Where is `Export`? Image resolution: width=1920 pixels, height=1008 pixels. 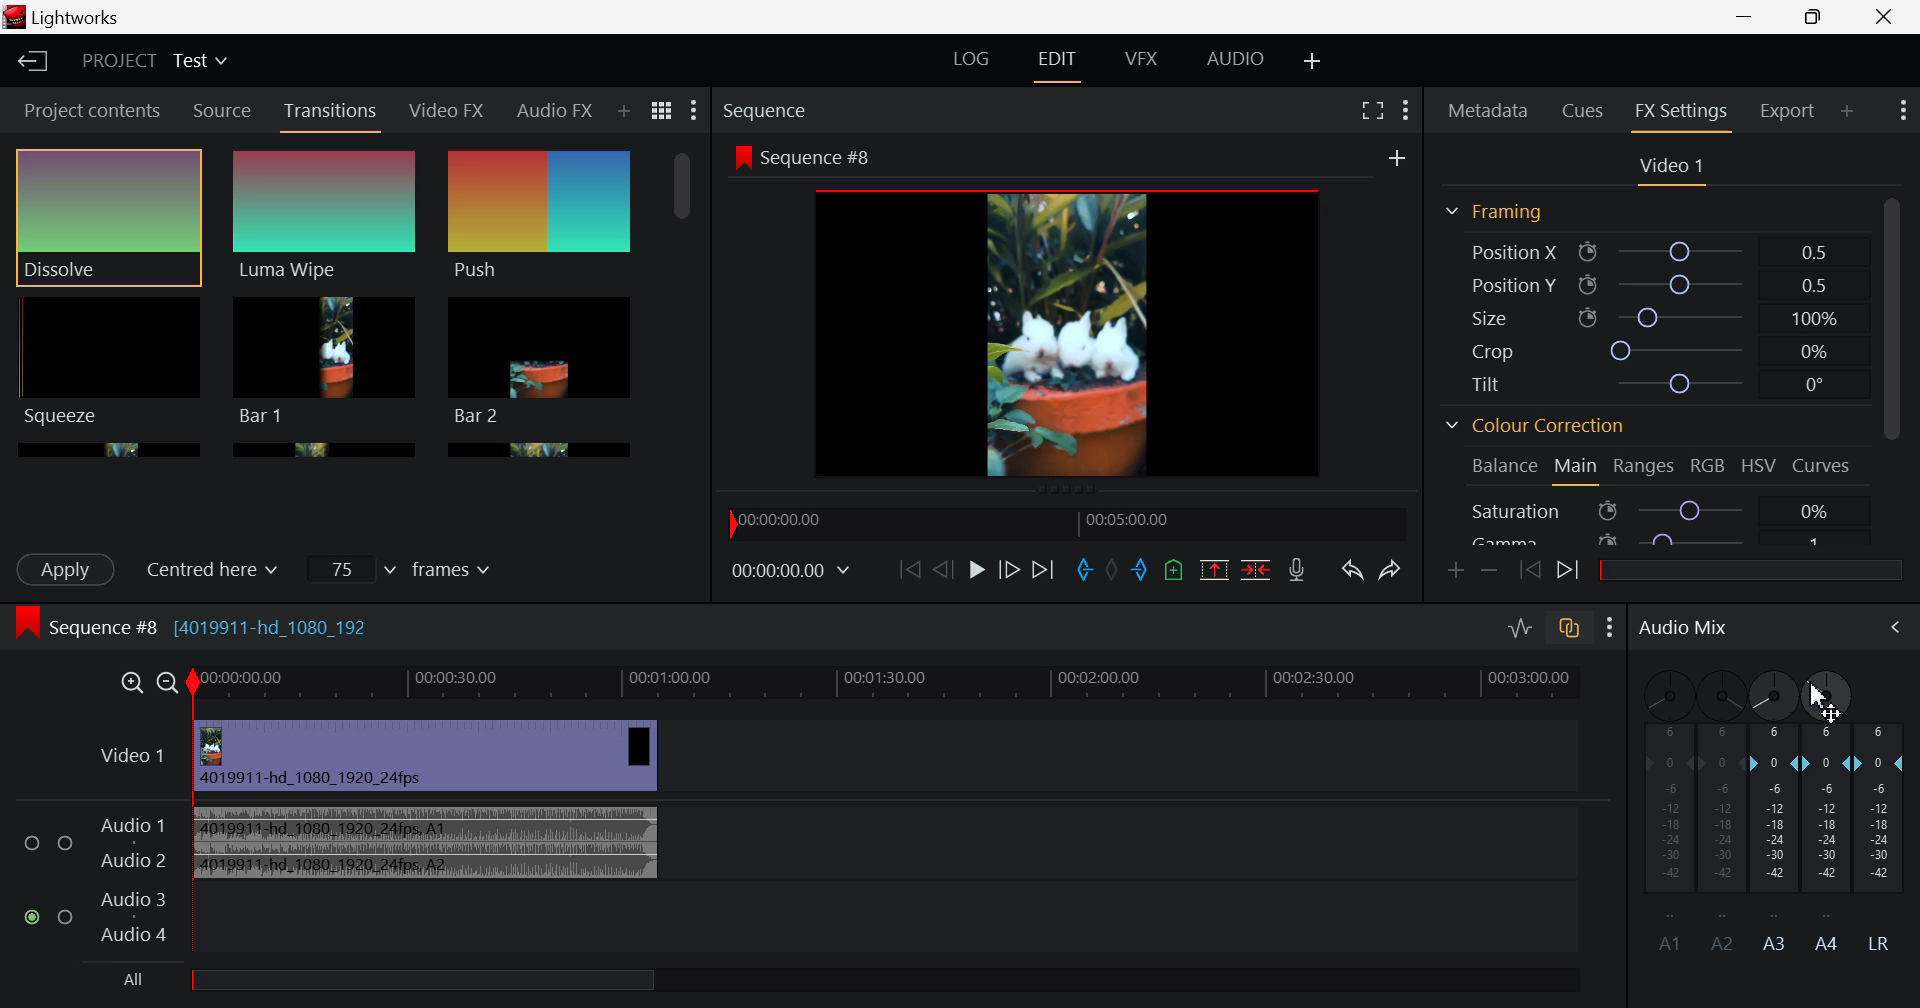 Export is located at coordinates (1788, 111).